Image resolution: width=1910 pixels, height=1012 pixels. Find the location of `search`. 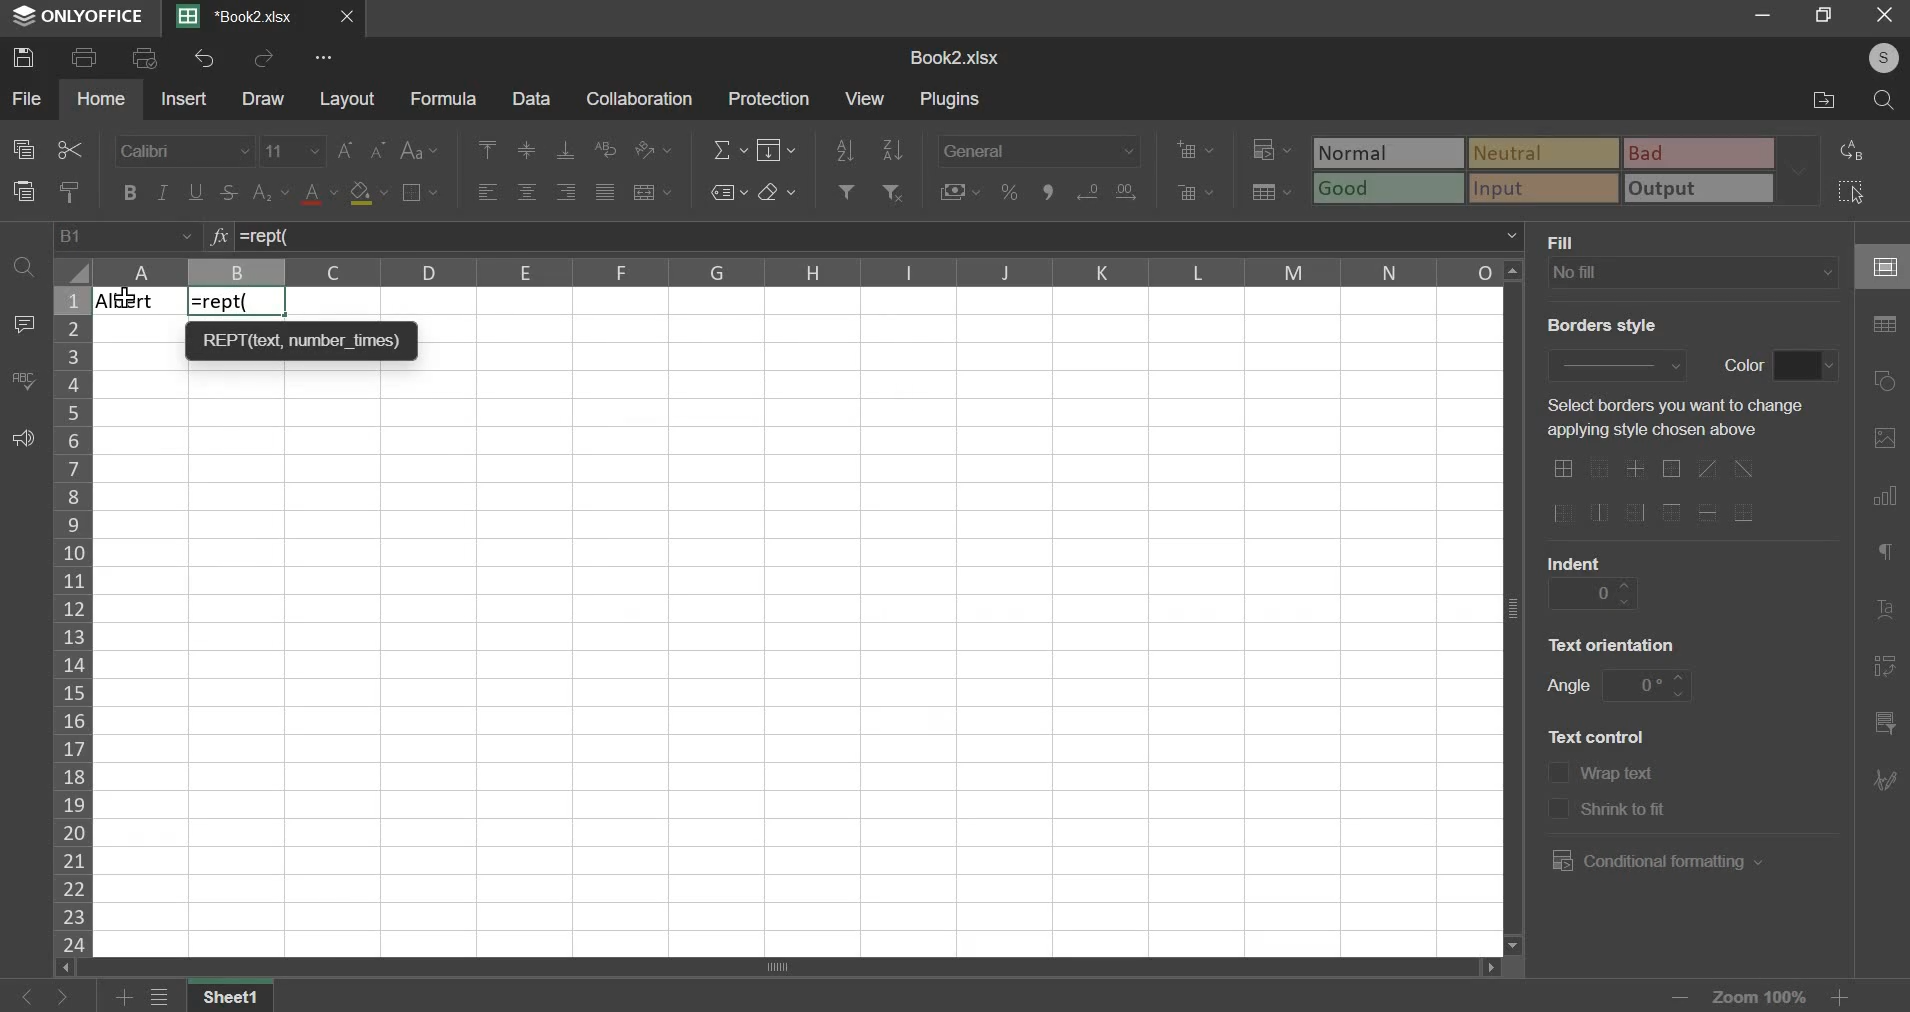

search is located at coordinates (1879, 98).